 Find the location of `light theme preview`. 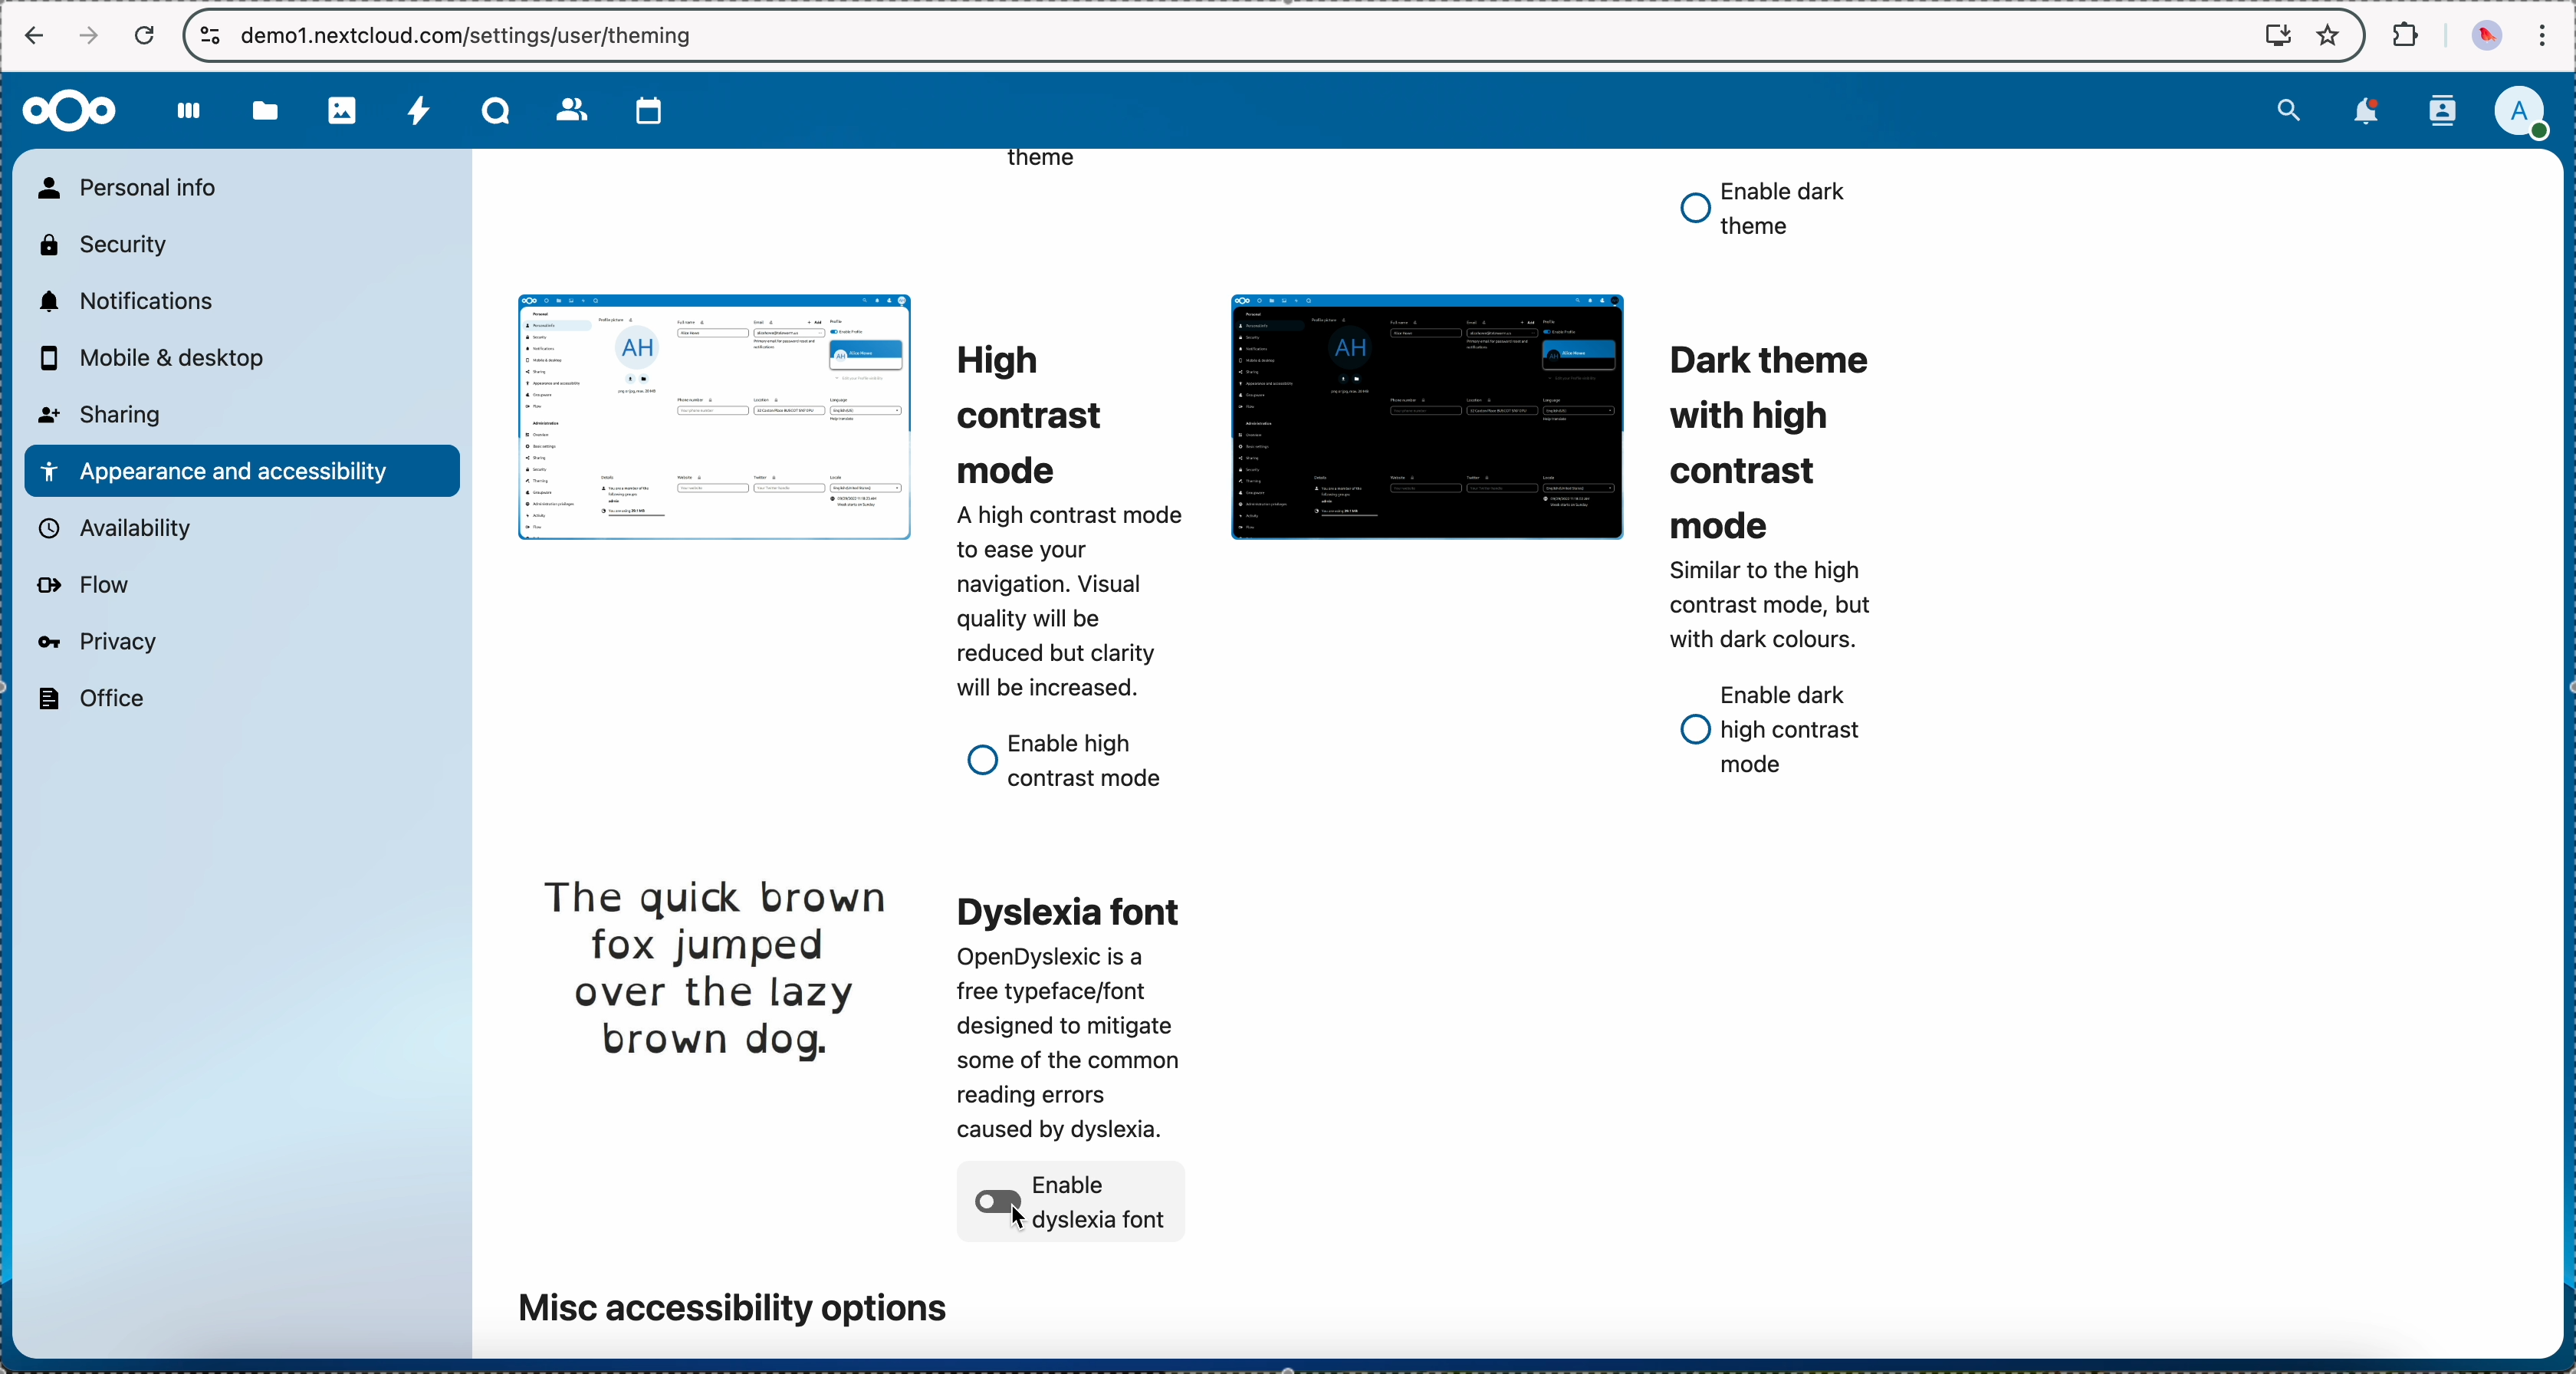

light theme preview is located at coordinates (711, 415).